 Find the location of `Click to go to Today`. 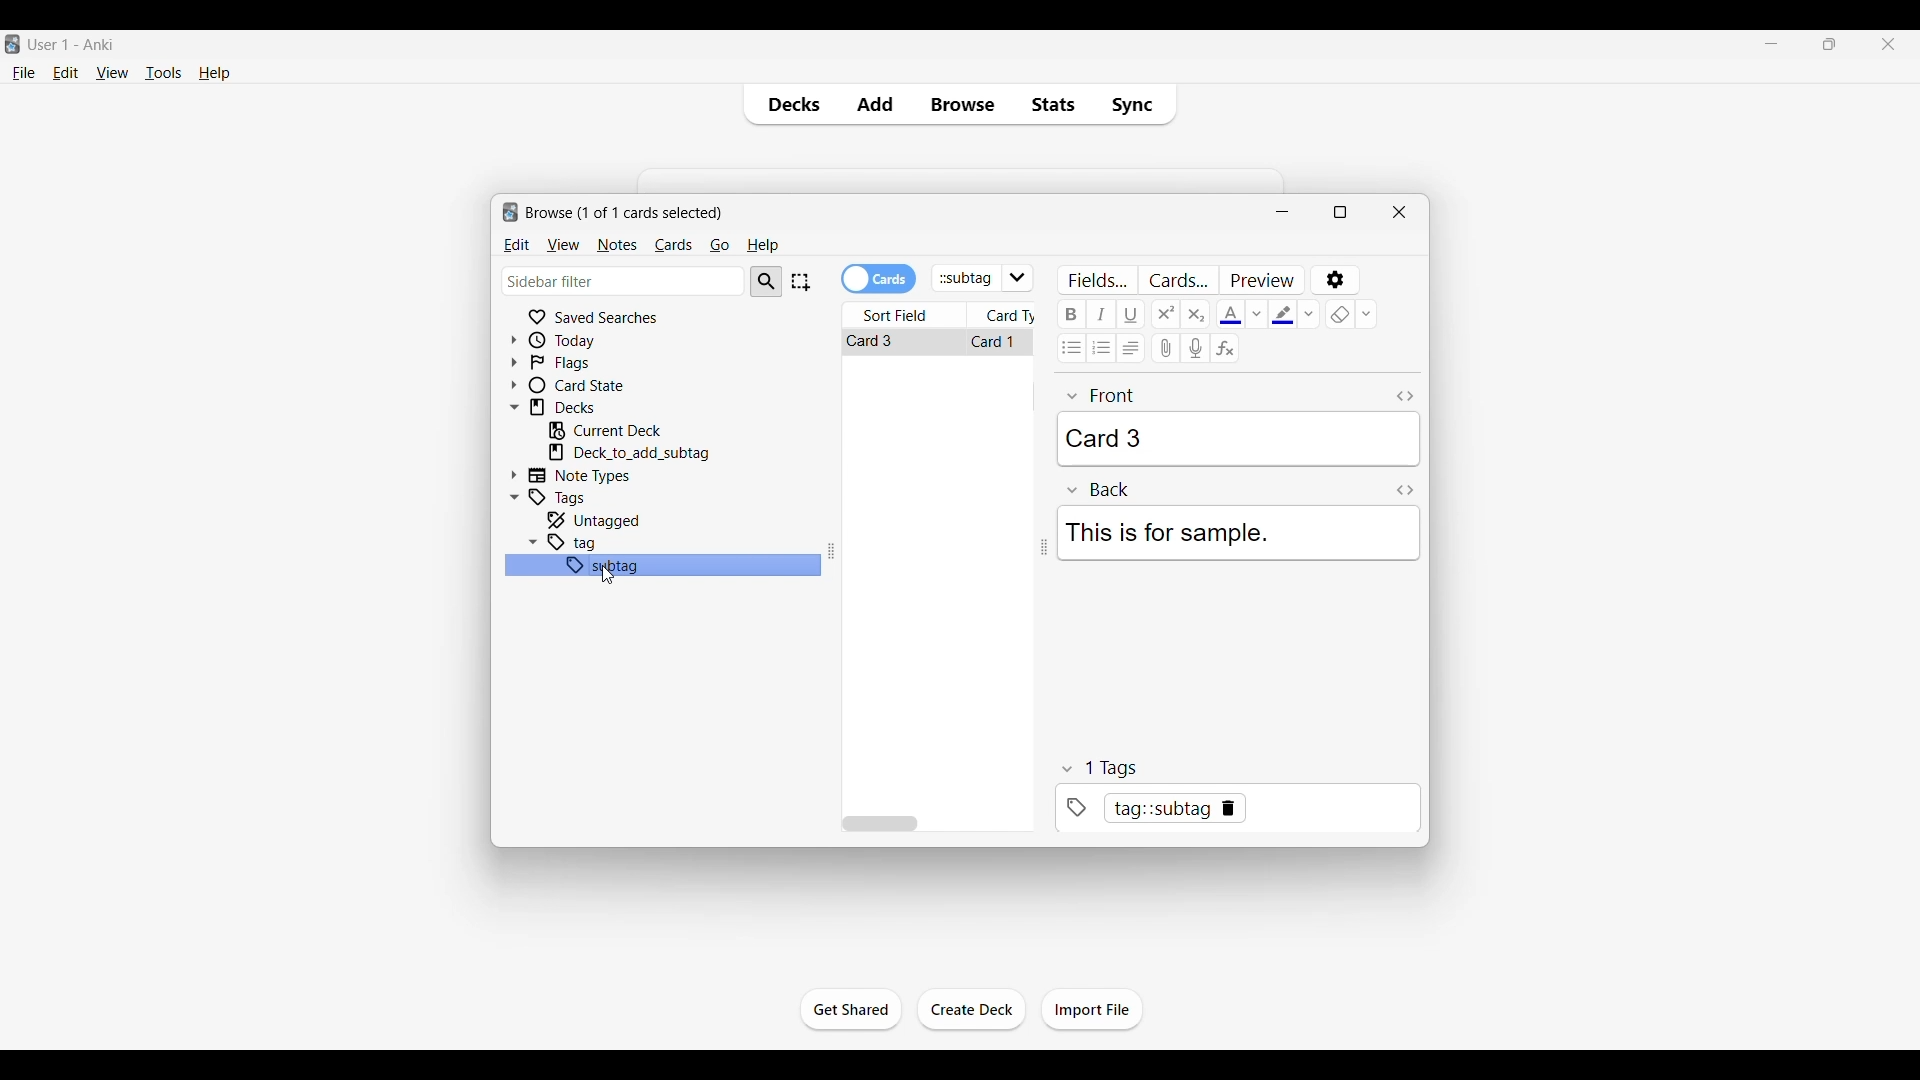

Click to go to Today is located at coordinates (592, 340).